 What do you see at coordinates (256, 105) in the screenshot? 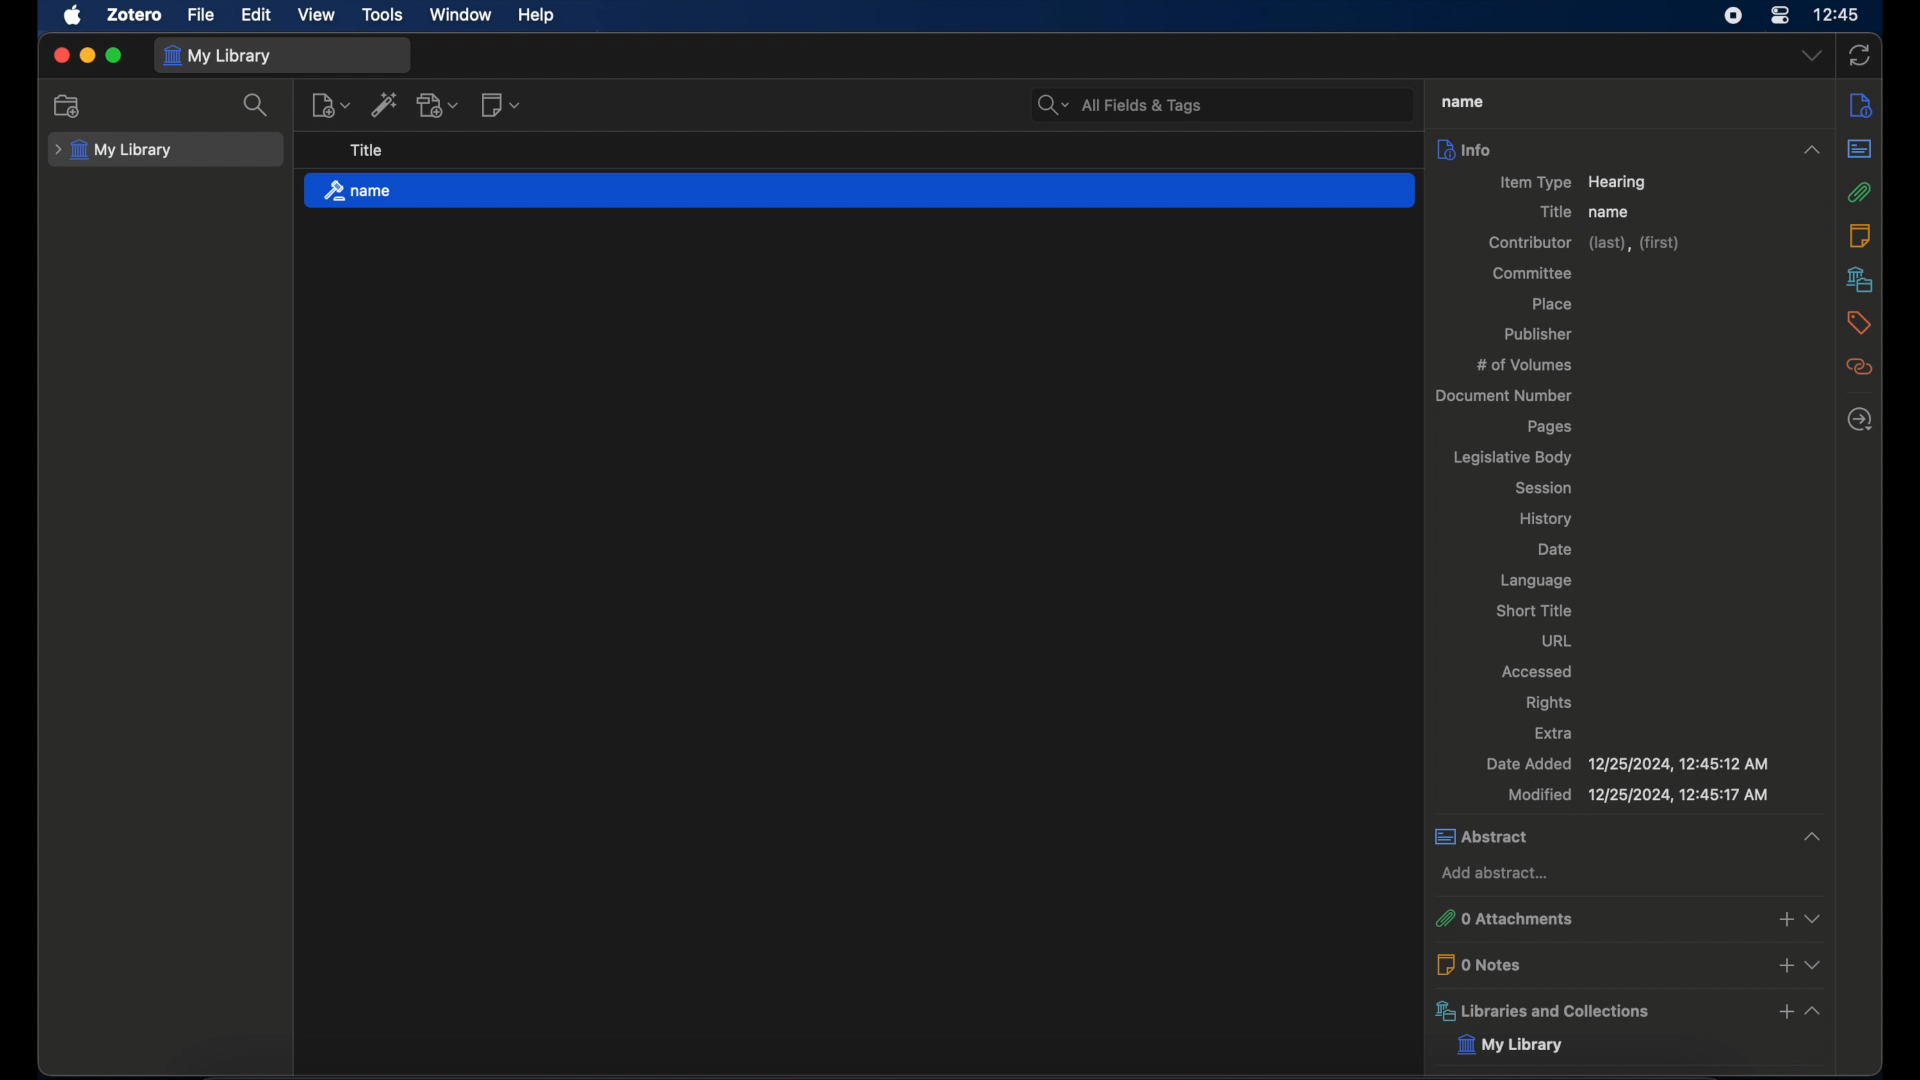
I see `search` at bounding box center [256, 105].